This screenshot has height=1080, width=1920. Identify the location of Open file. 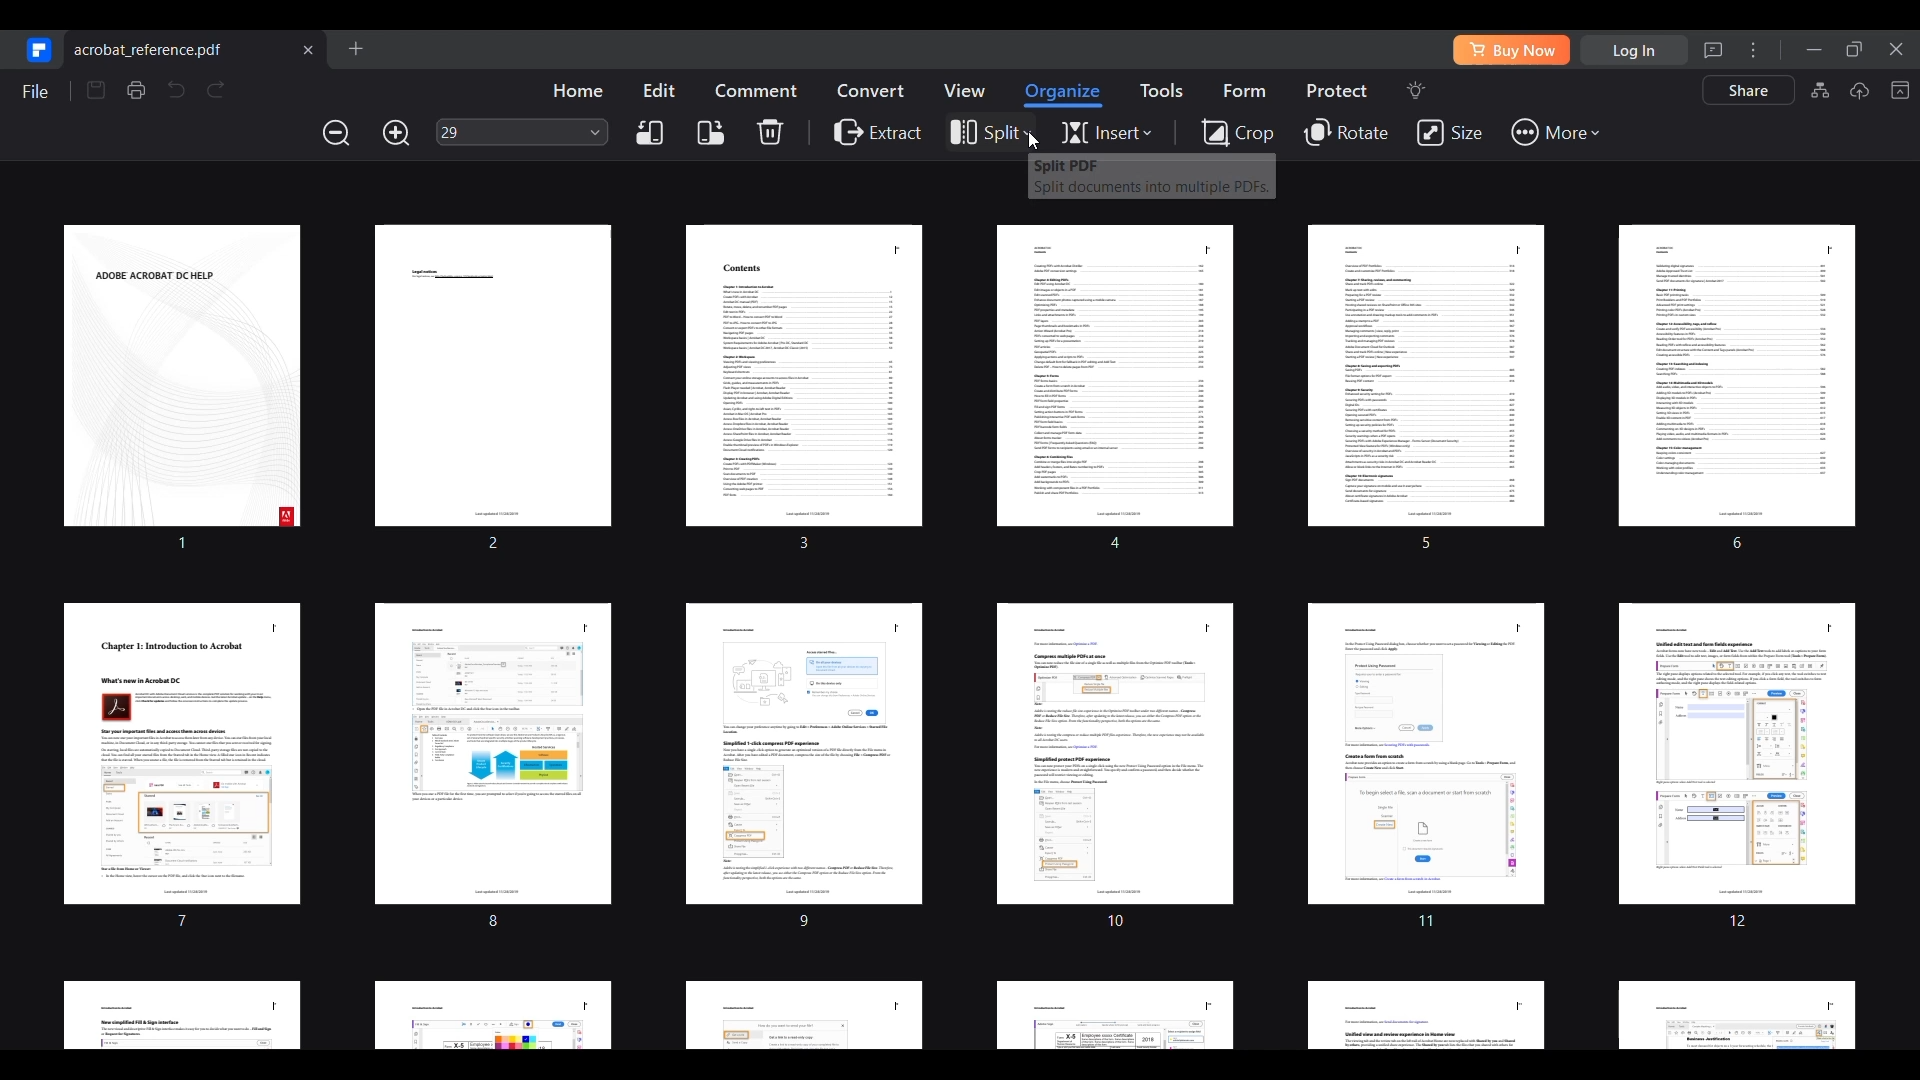
(355, 48).